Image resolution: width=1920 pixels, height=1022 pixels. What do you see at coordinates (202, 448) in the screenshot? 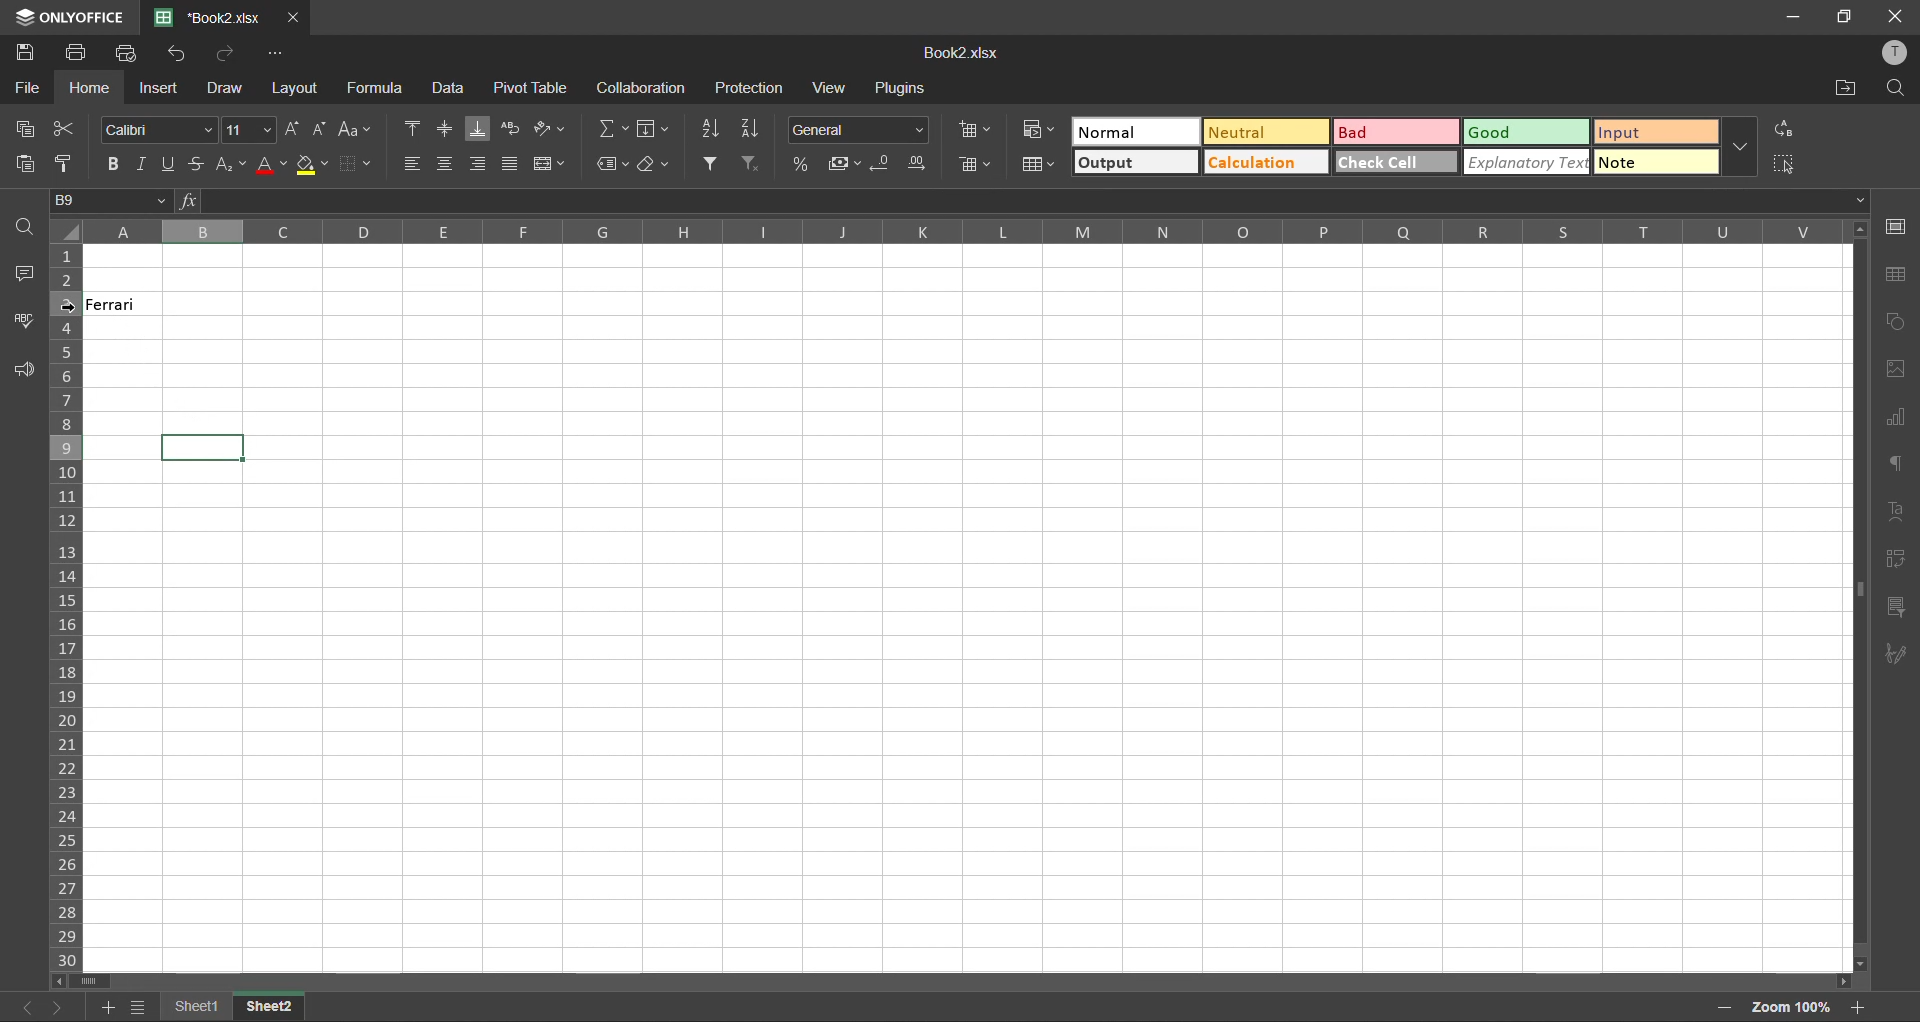
I see `selected cell` at bounding box center [202, 448].